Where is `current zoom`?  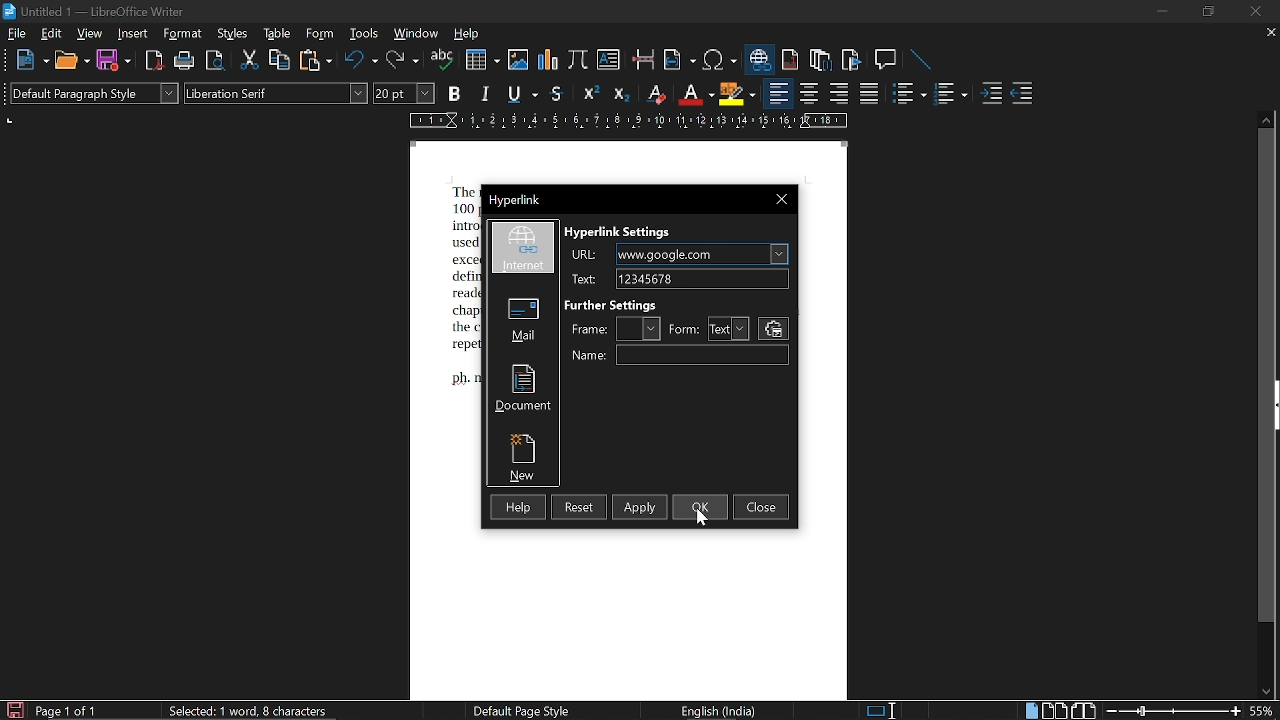
current zoom is located at coordinates (1264, 712).